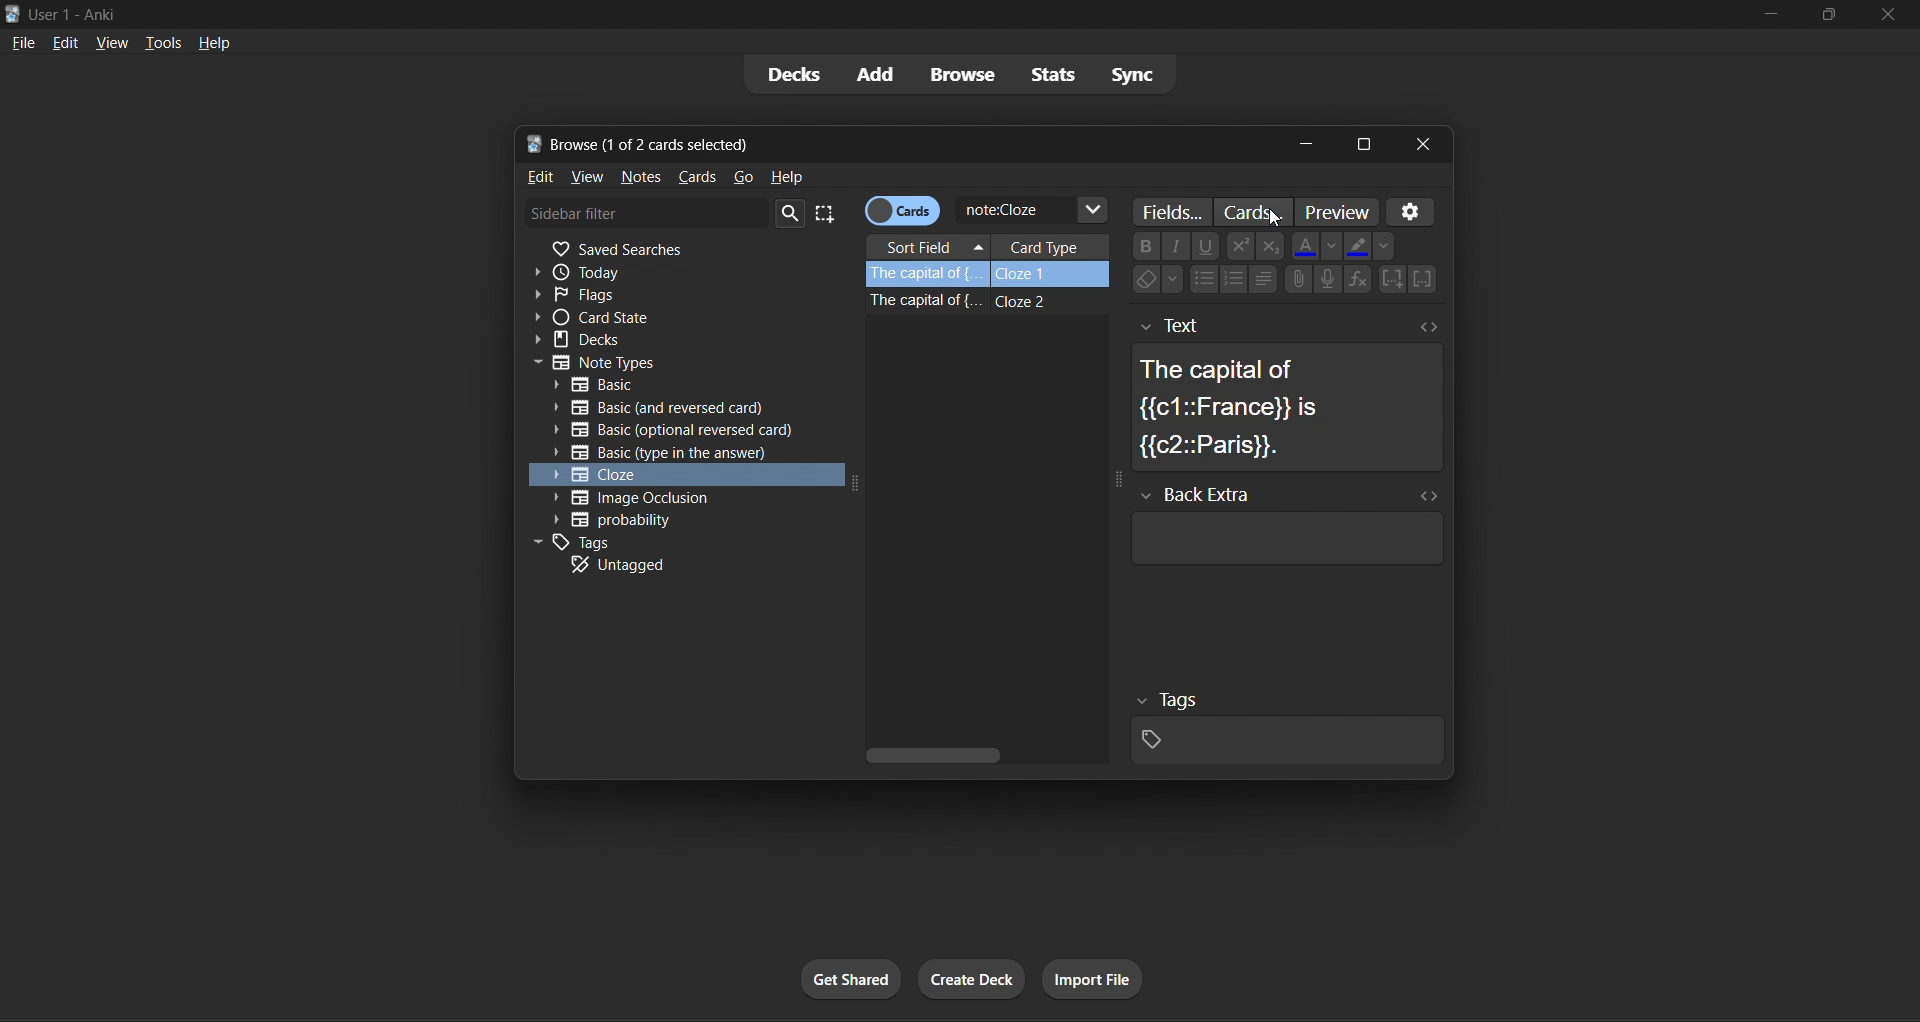 Image resolution: width=1920 pixels, height=1022 pixels. I want to click on select all, so click(832, 214).